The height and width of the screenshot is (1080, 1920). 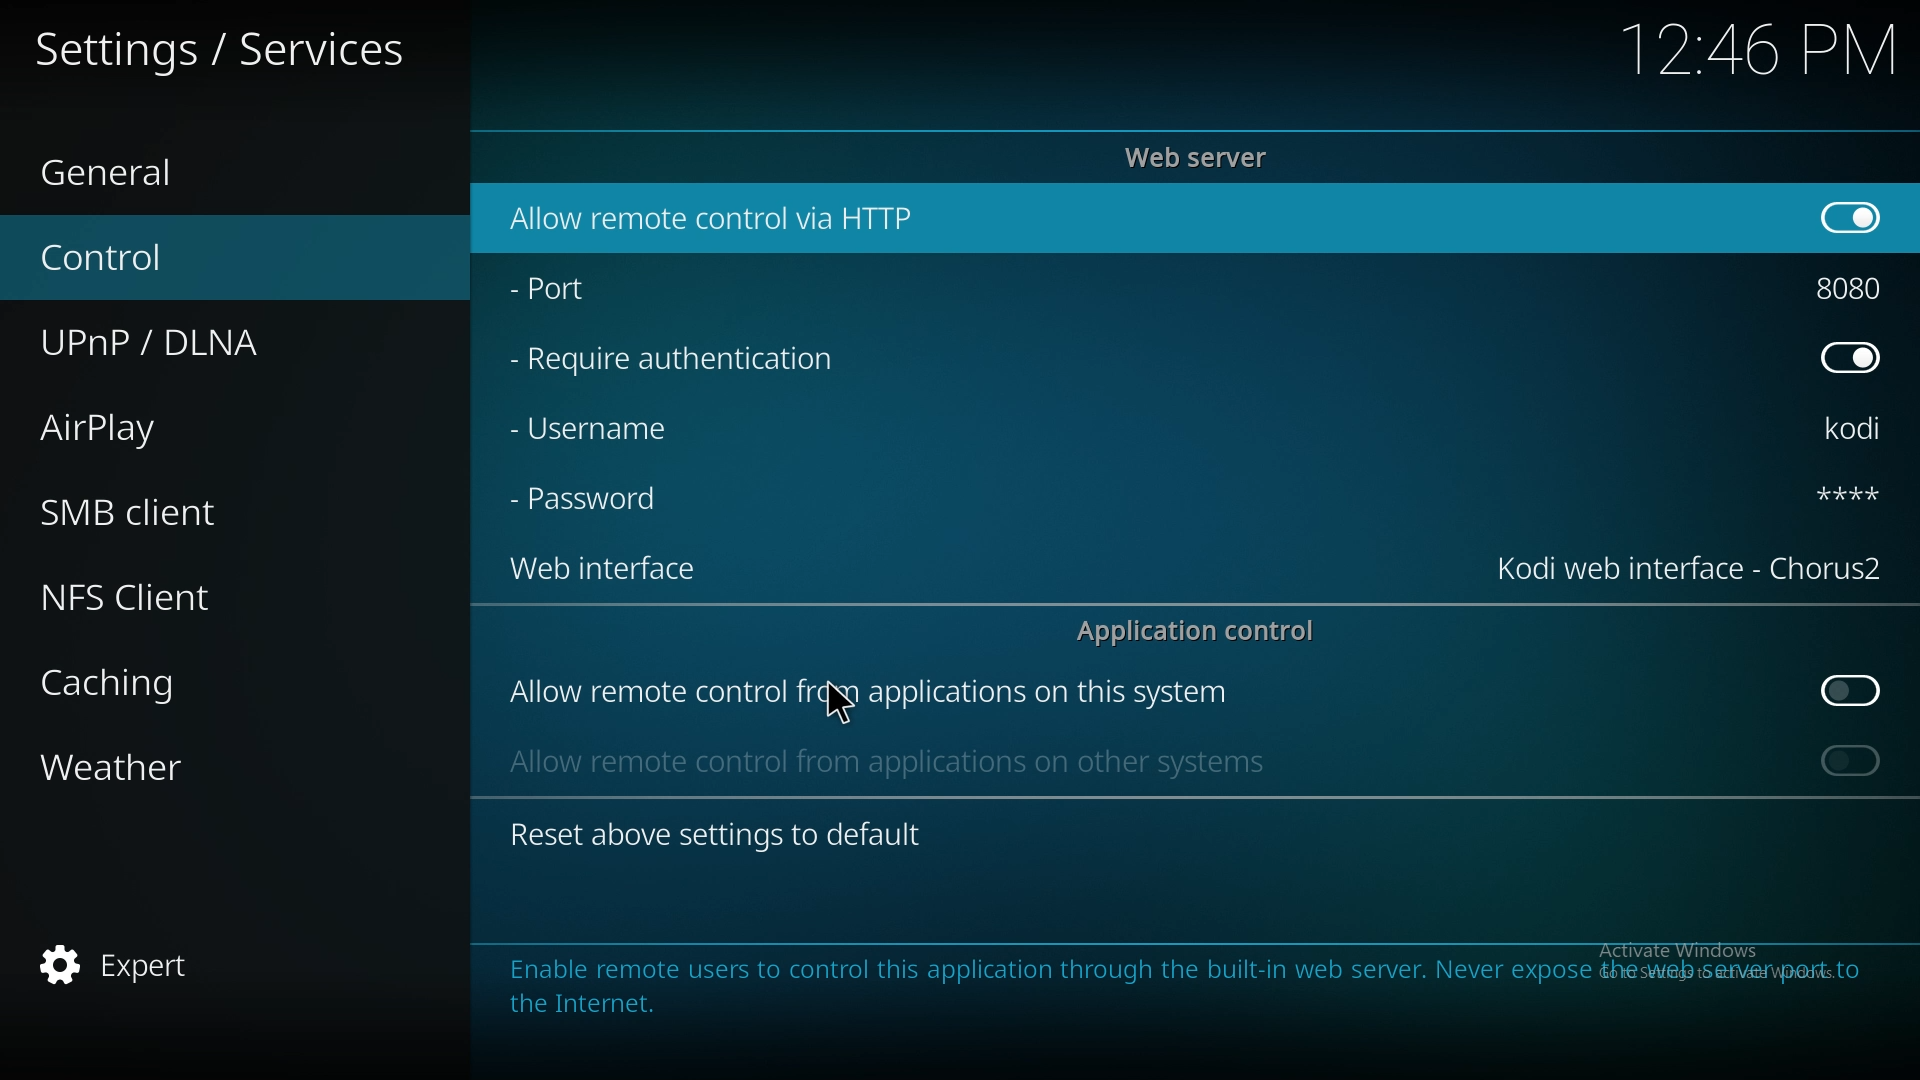 I want to click on smb client, so click(x=174, y=505).